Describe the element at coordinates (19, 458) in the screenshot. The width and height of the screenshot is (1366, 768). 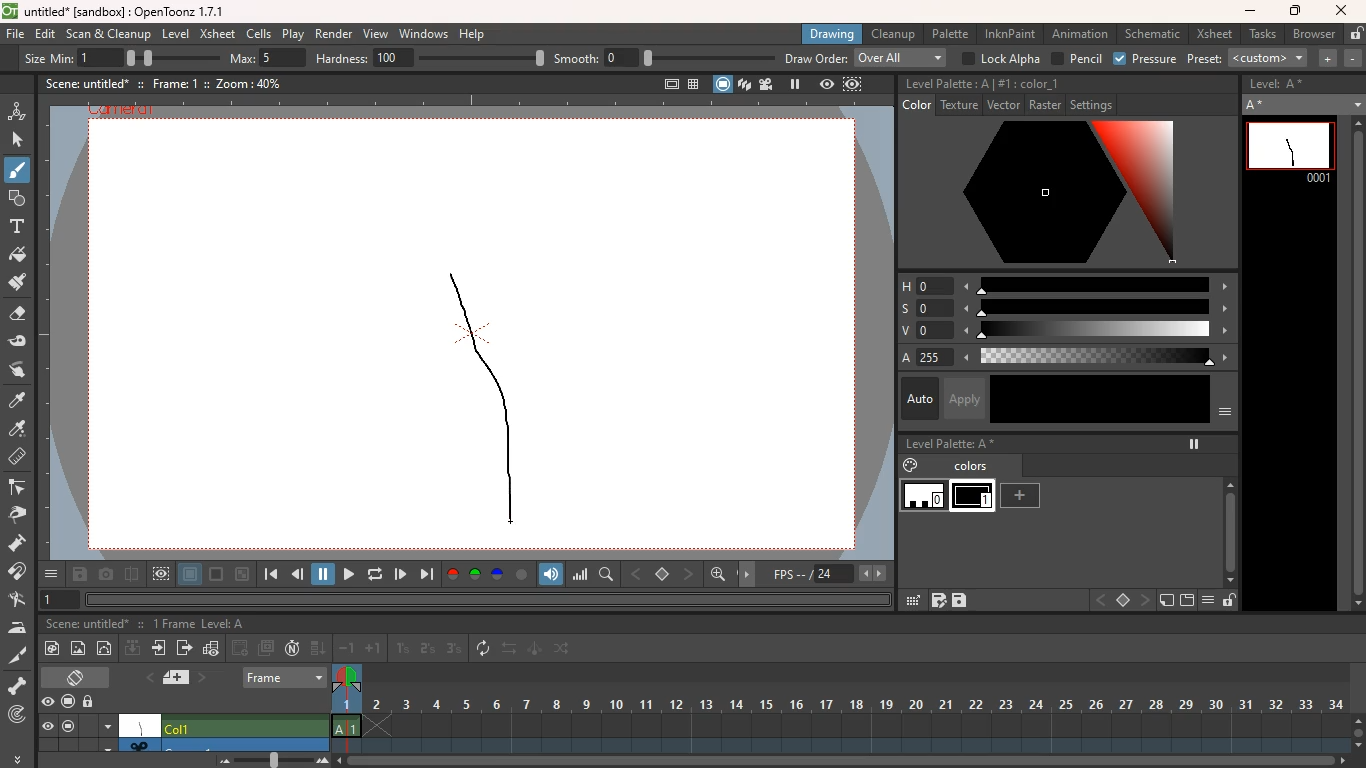
I see `measure` at that location.